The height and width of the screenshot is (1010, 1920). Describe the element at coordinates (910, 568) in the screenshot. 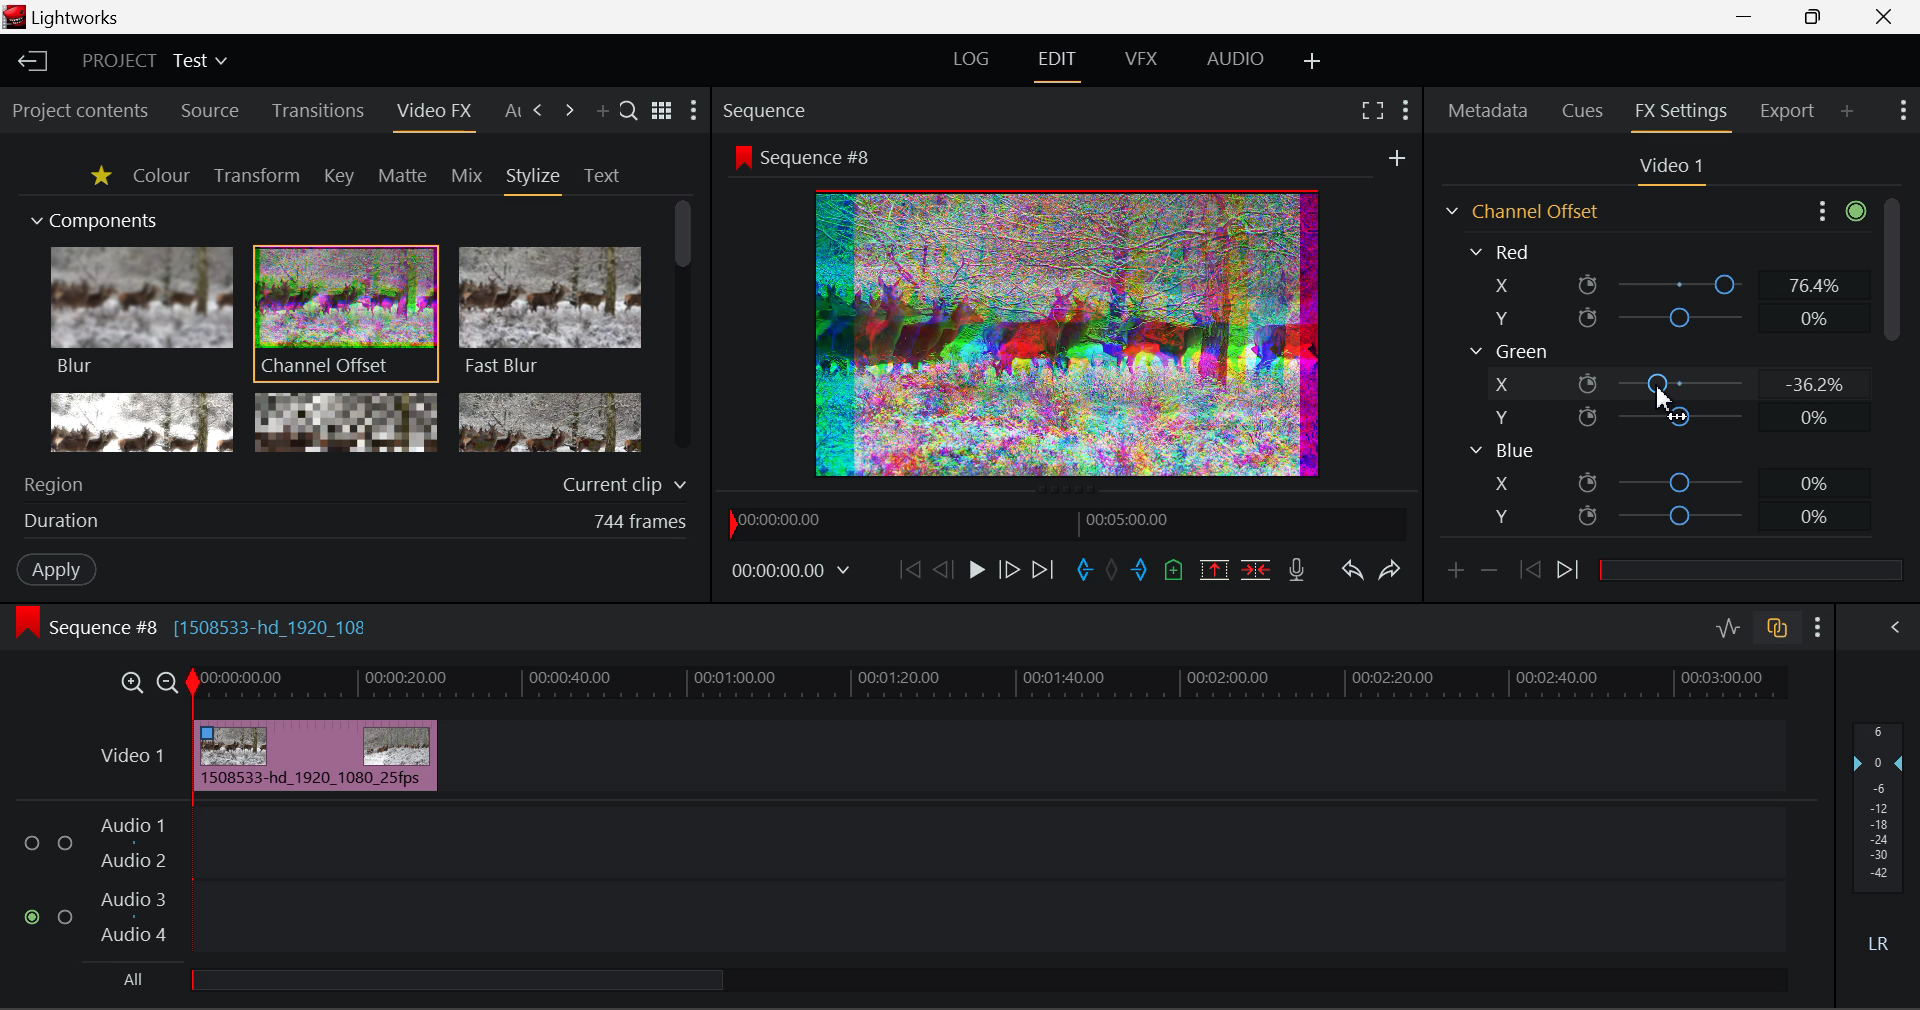

I see `To Start` at that location.